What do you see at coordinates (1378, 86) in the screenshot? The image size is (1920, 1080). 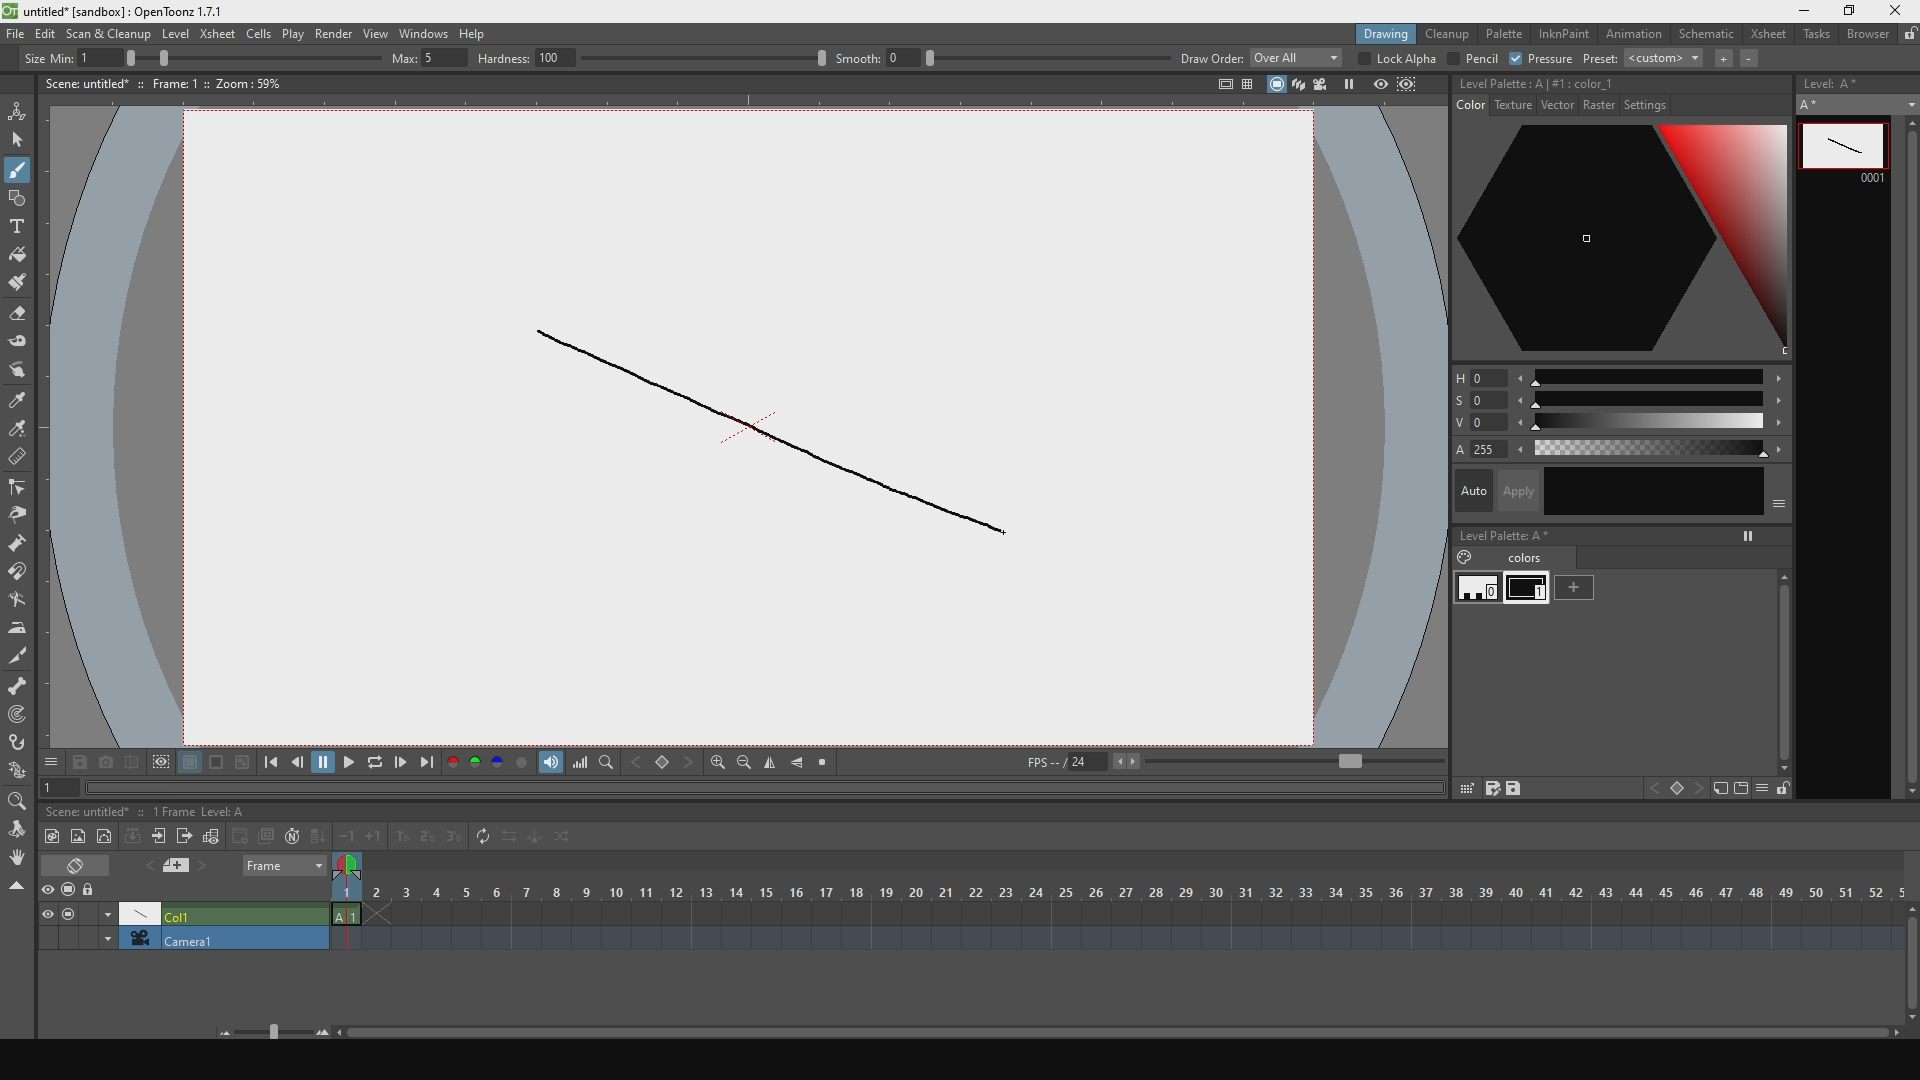 I see `preview` at bounding box center [1378, 86].